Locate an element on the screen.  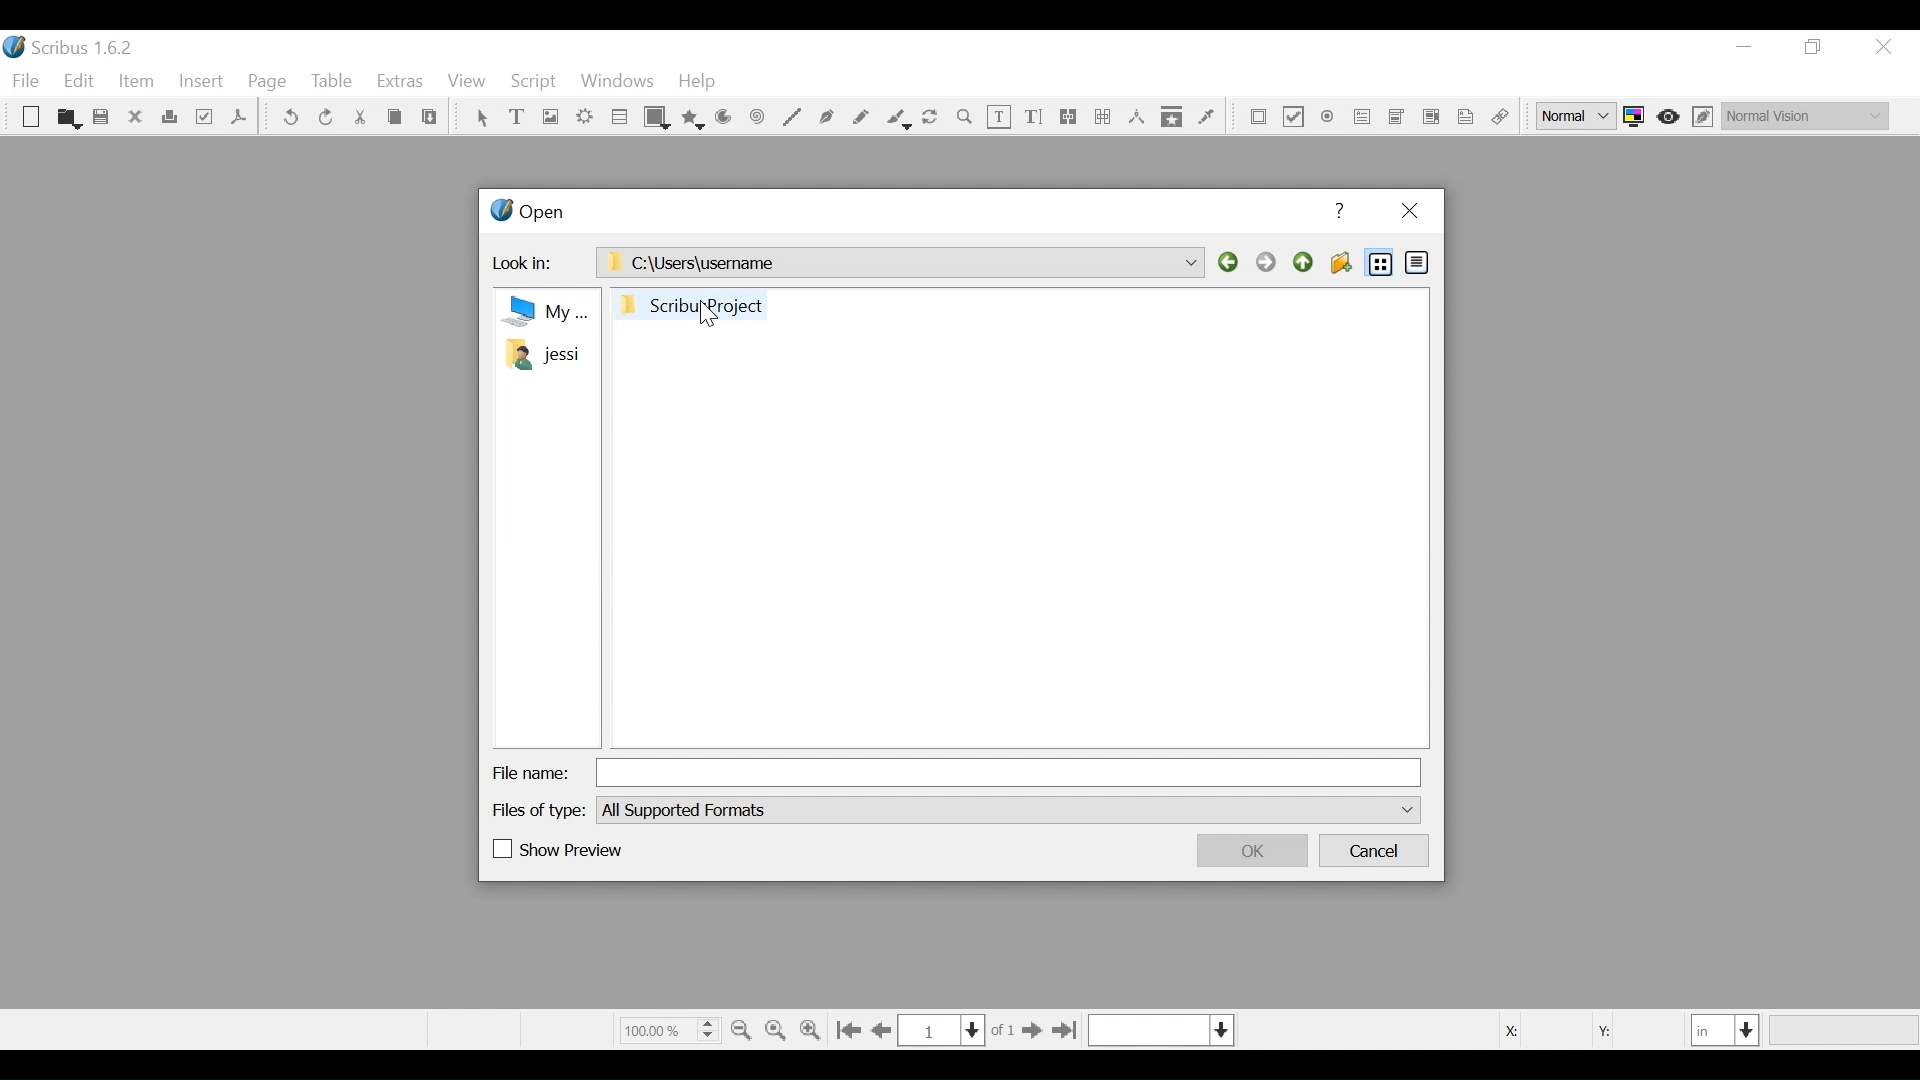
undo is located at coordinates (291, 118).